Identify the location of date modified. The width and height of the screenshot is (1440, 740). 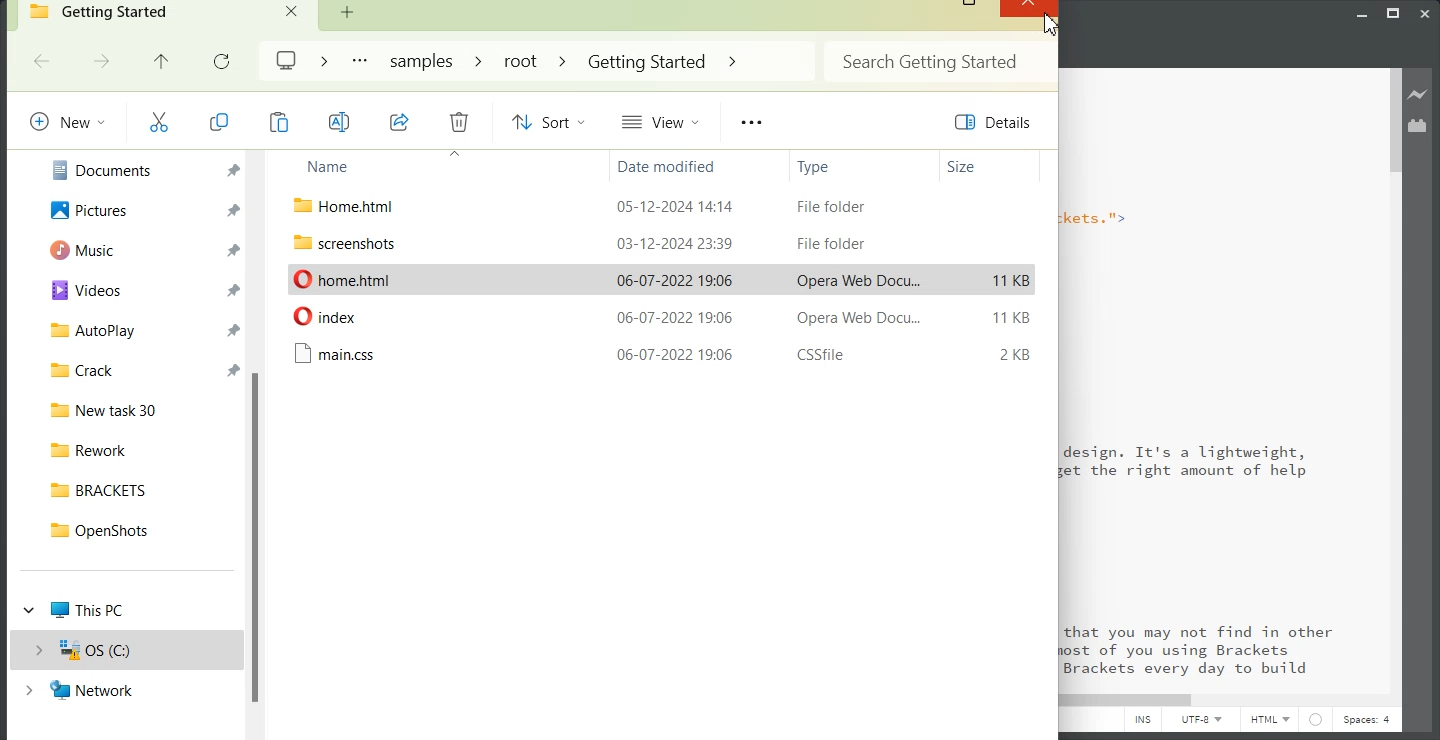
(676, 206).